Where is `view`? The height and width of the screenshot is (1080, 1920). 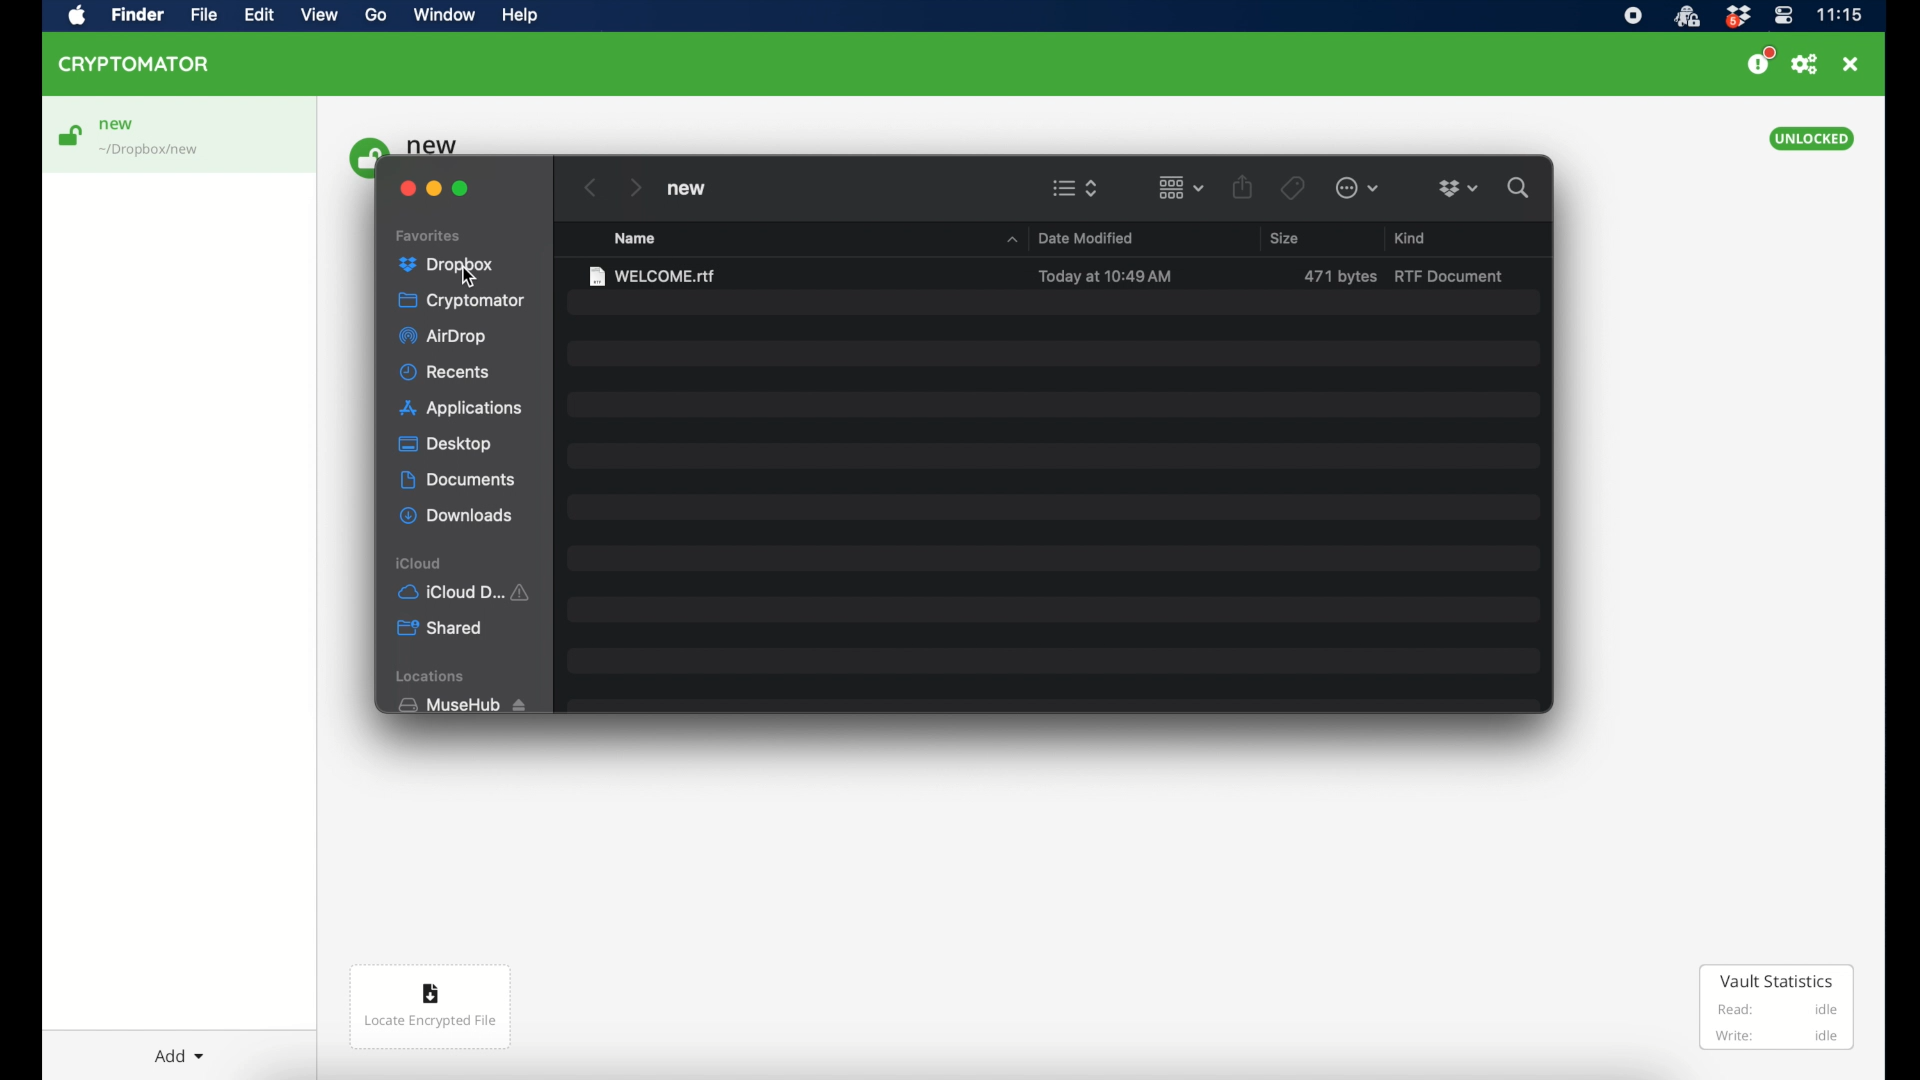 view is located at coordinates (319, 15).